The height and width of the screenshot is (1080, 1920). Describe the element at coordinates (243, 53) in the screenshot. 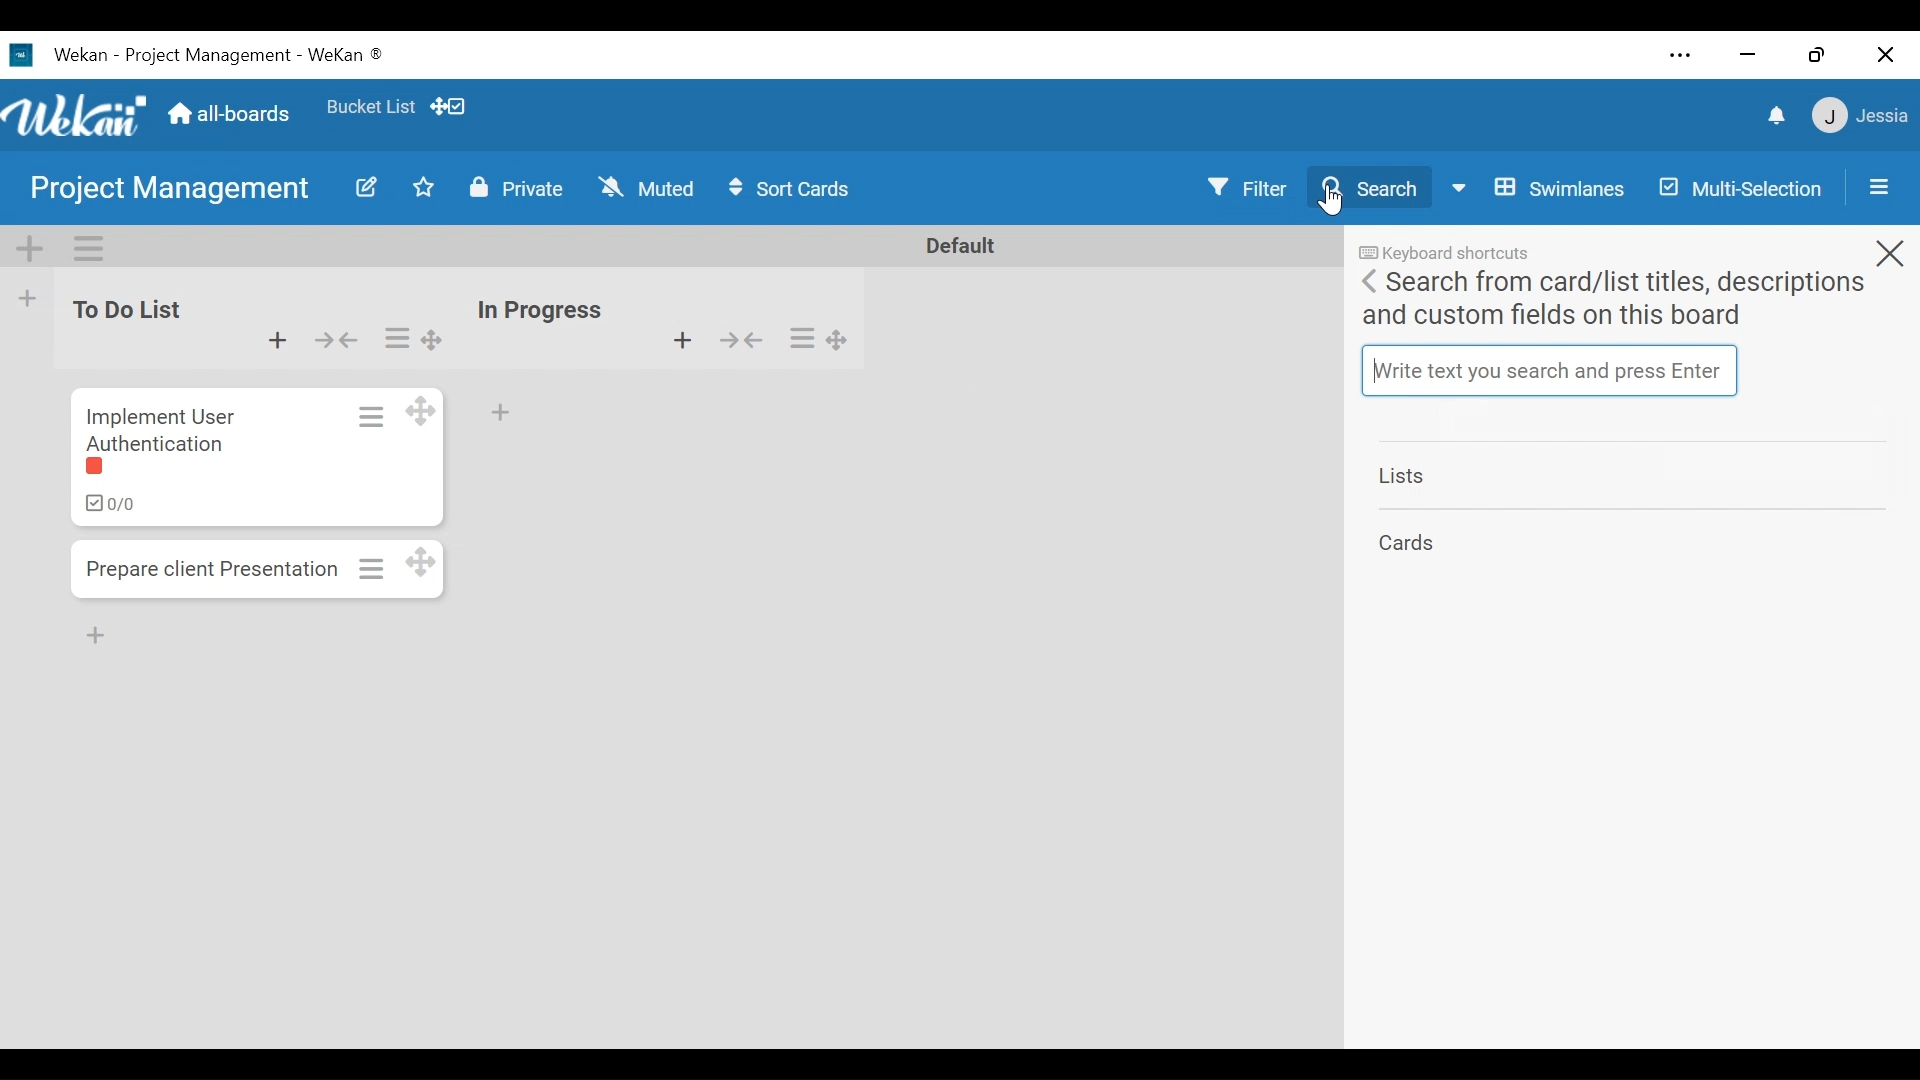

I see `wekan -project management- wekan` at that location.